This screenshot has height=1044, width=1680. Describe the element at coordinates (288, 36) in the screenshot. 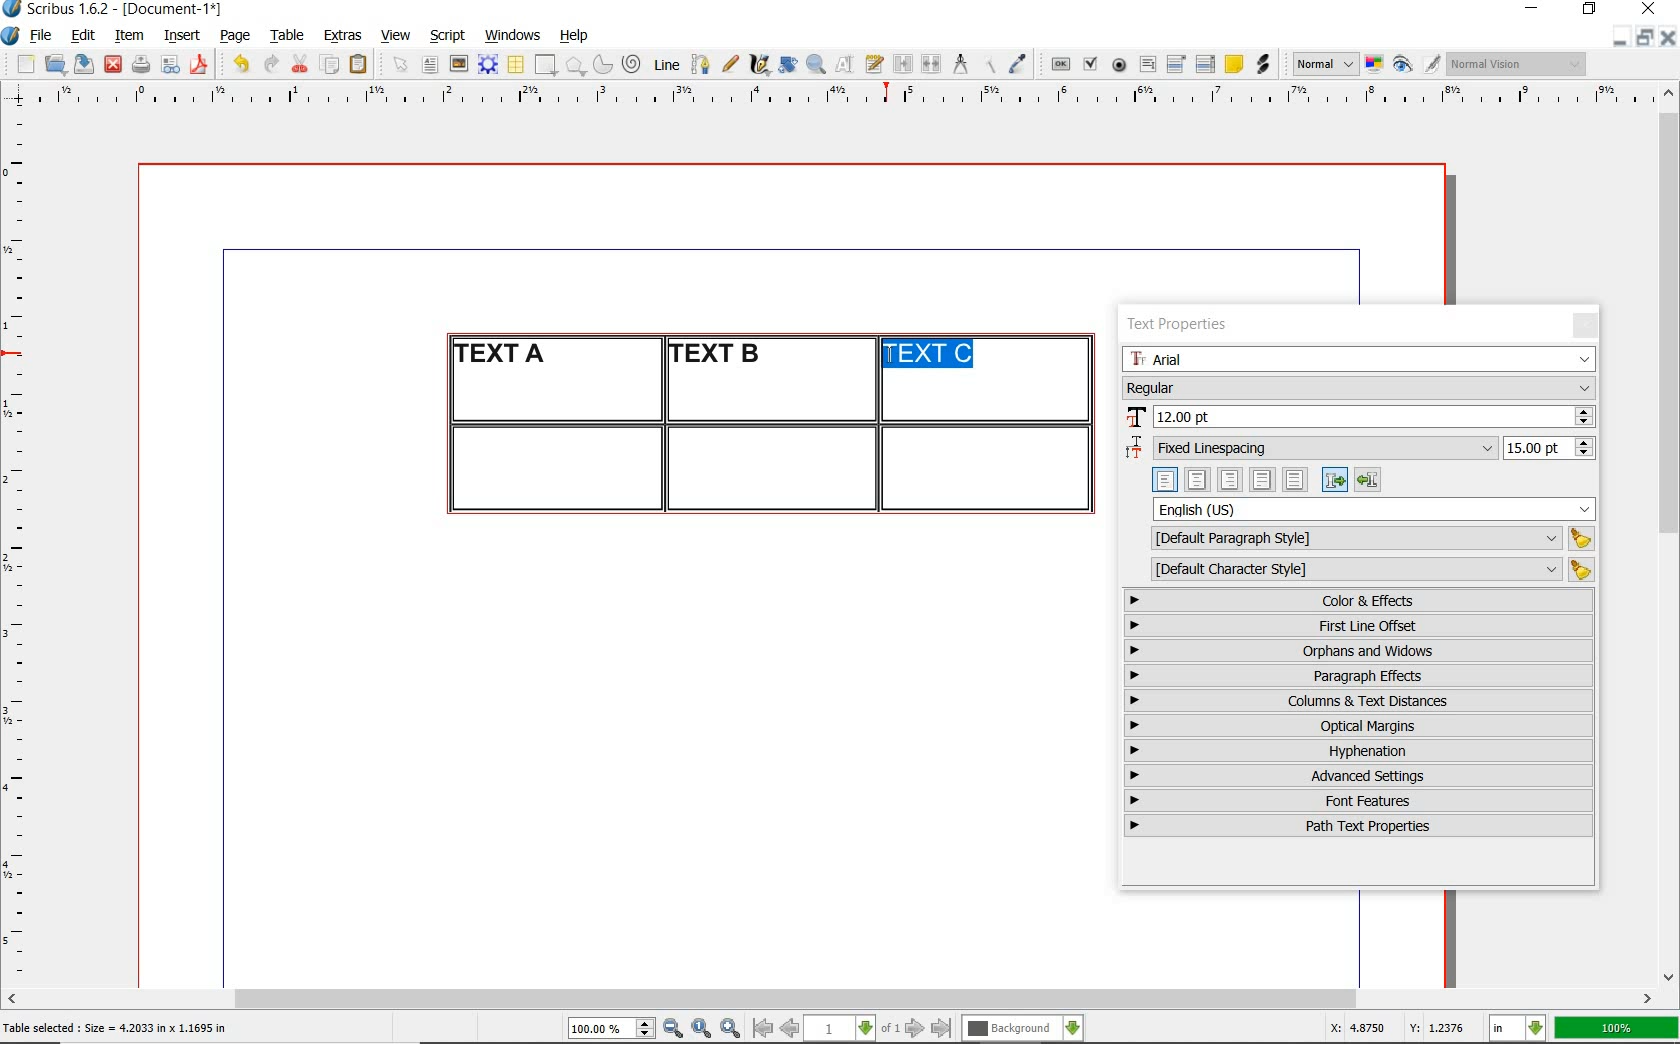

I see `table` at that location.